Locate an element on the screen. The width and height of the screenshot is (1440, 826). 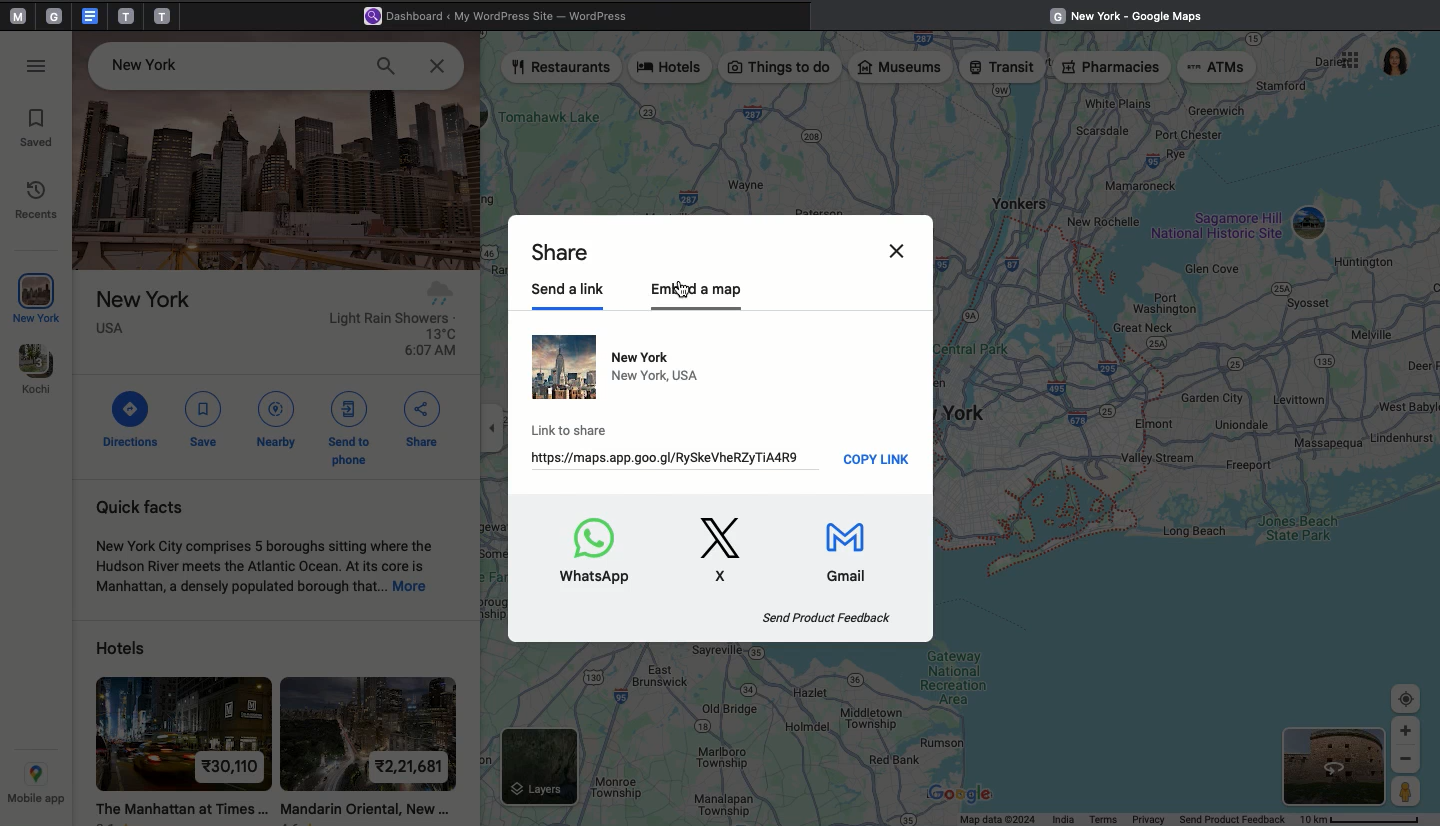
New York is located at coordinates (39, 299).